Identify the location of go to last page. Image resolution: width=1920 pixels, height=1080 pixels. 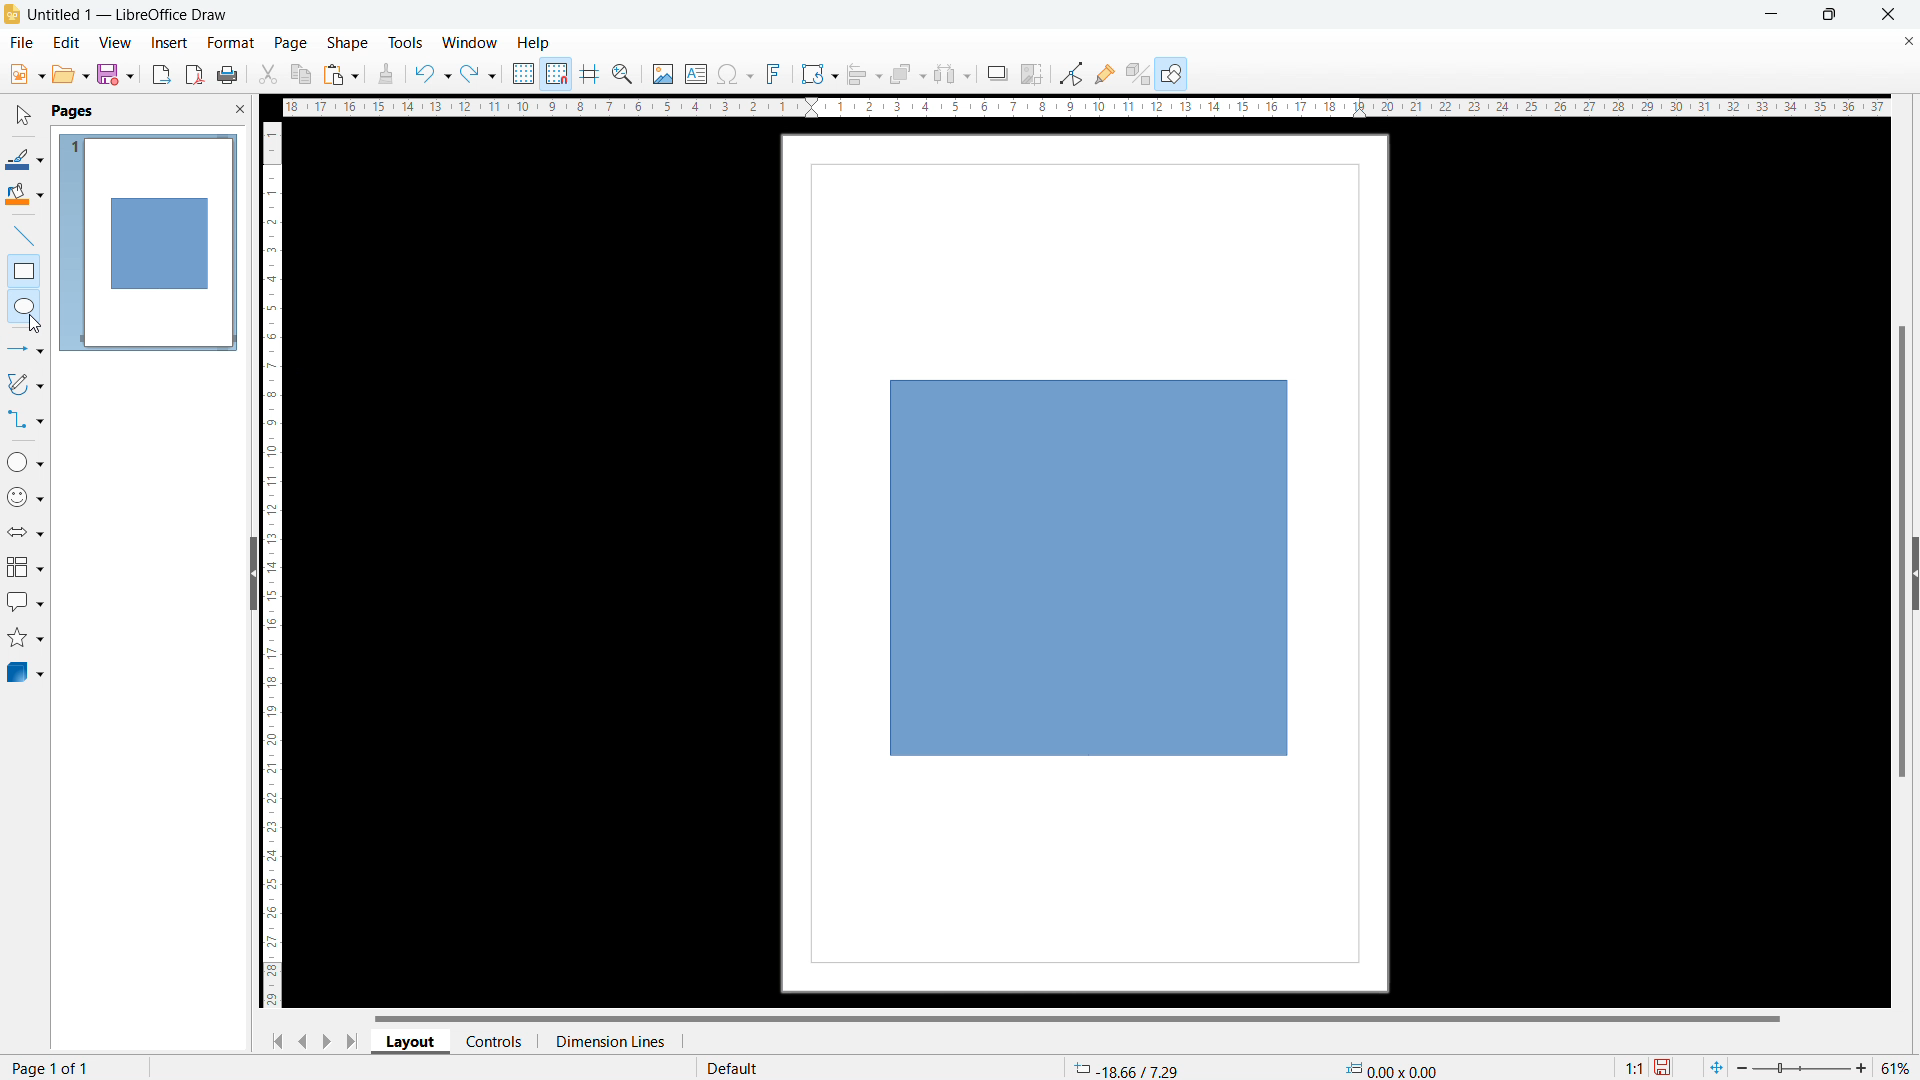
(354, 1041).